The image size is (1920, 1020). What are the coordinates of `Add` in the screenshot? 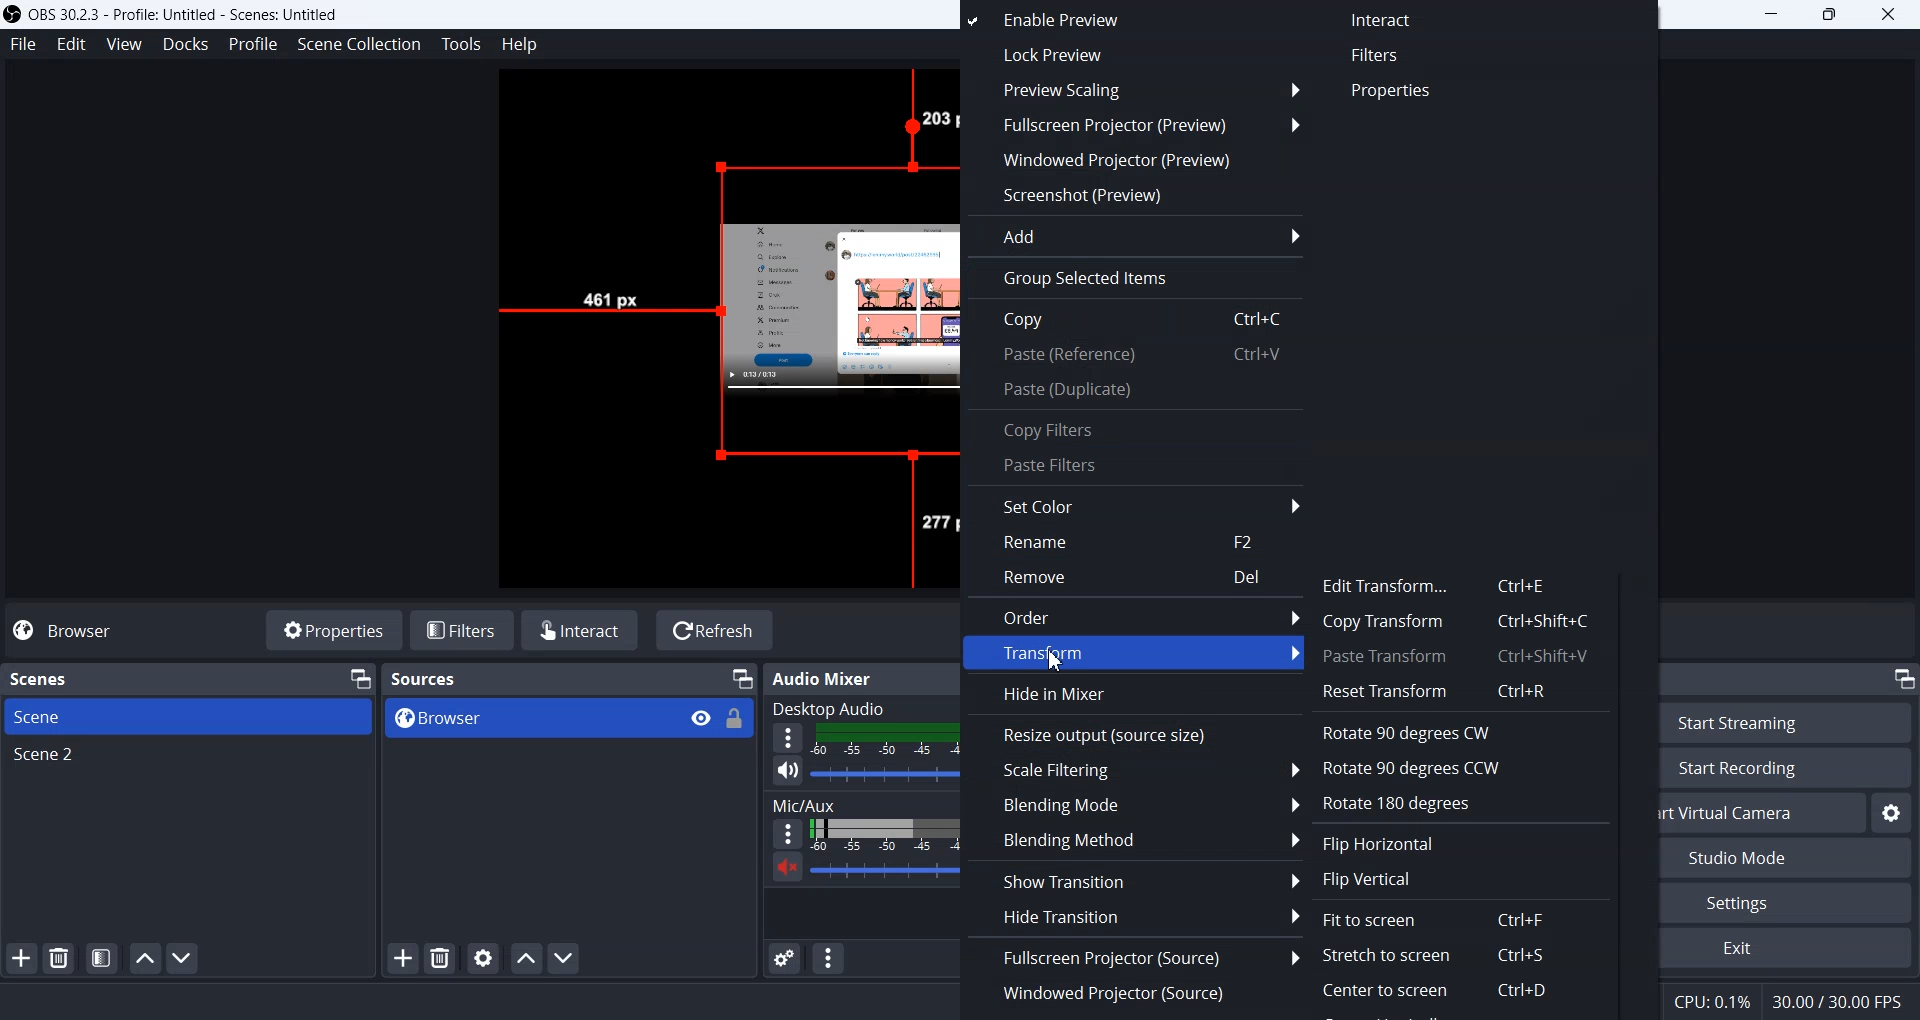 It's located at (1133, 234).